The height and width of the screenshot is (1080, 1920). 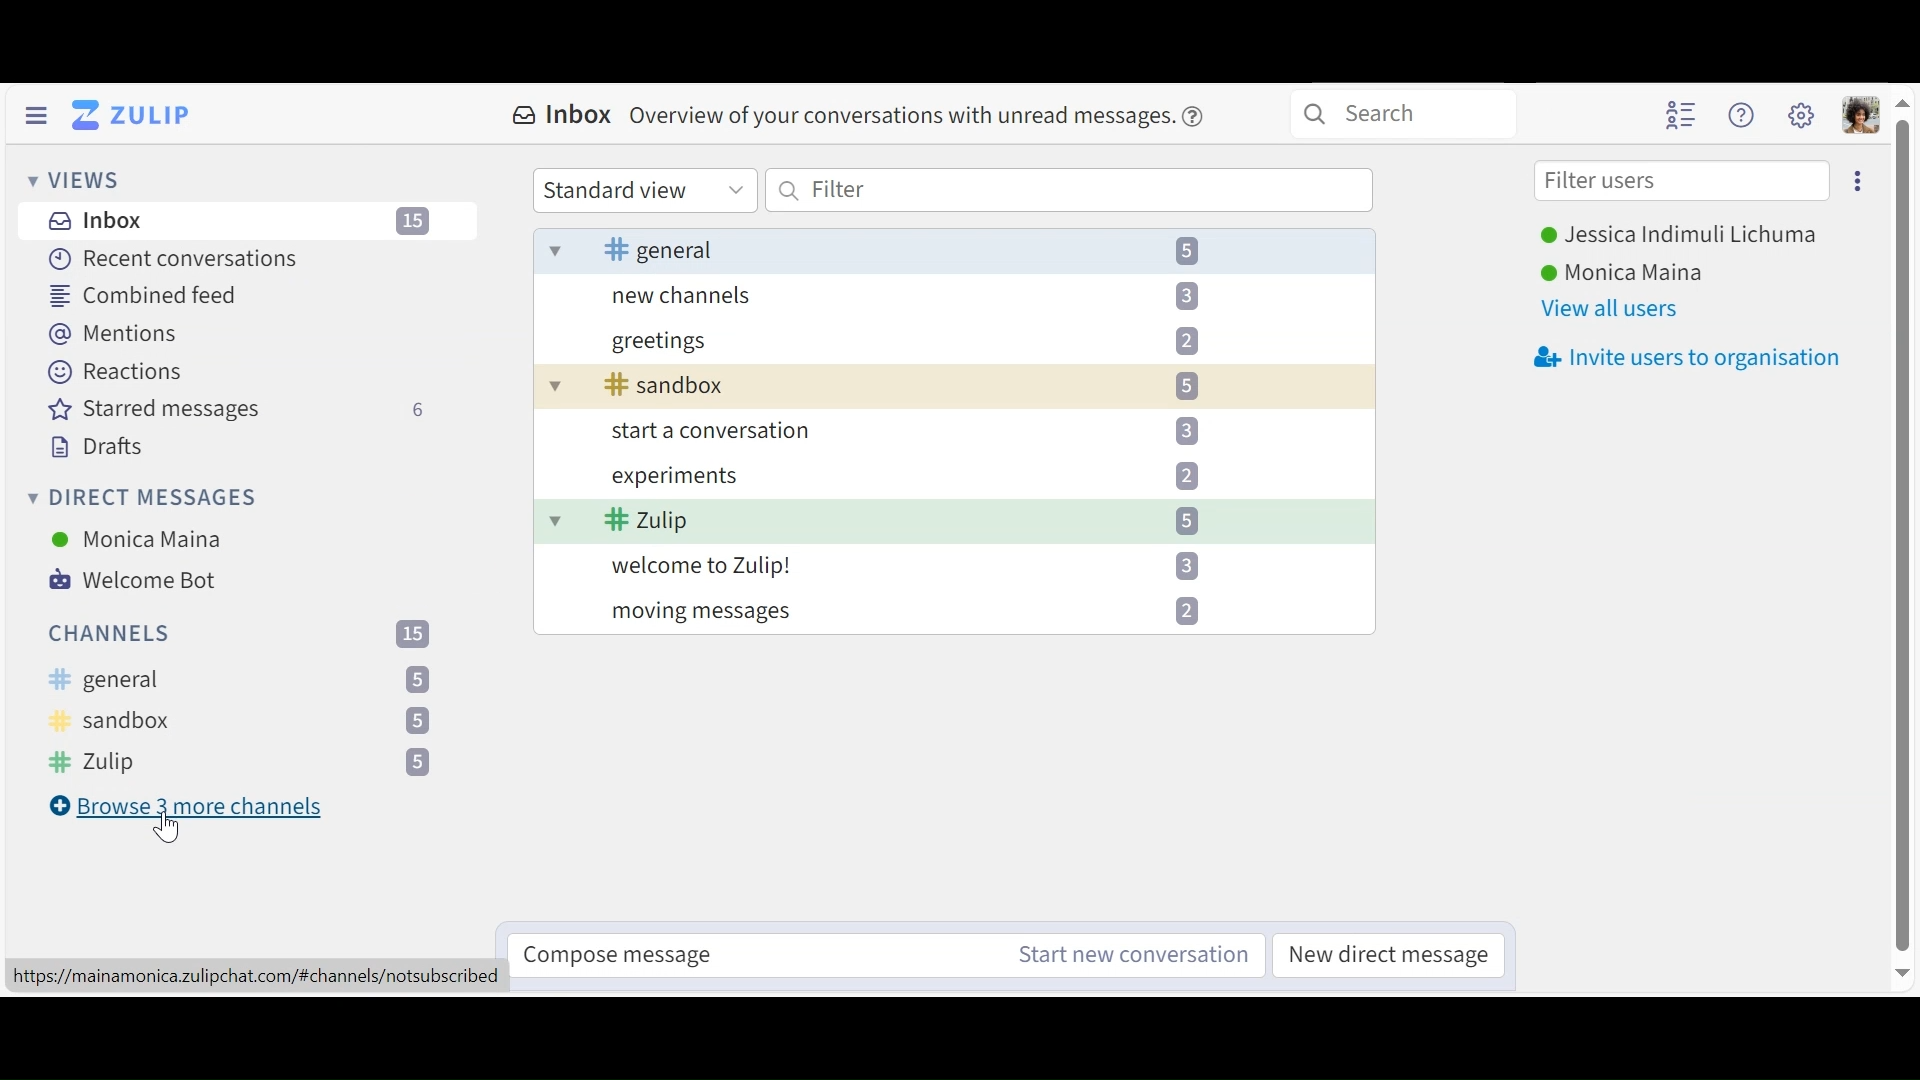 What do you see at coordinates (118, 372) in the screenshot?
I see `Reactions` at bounding box center [118, 372].